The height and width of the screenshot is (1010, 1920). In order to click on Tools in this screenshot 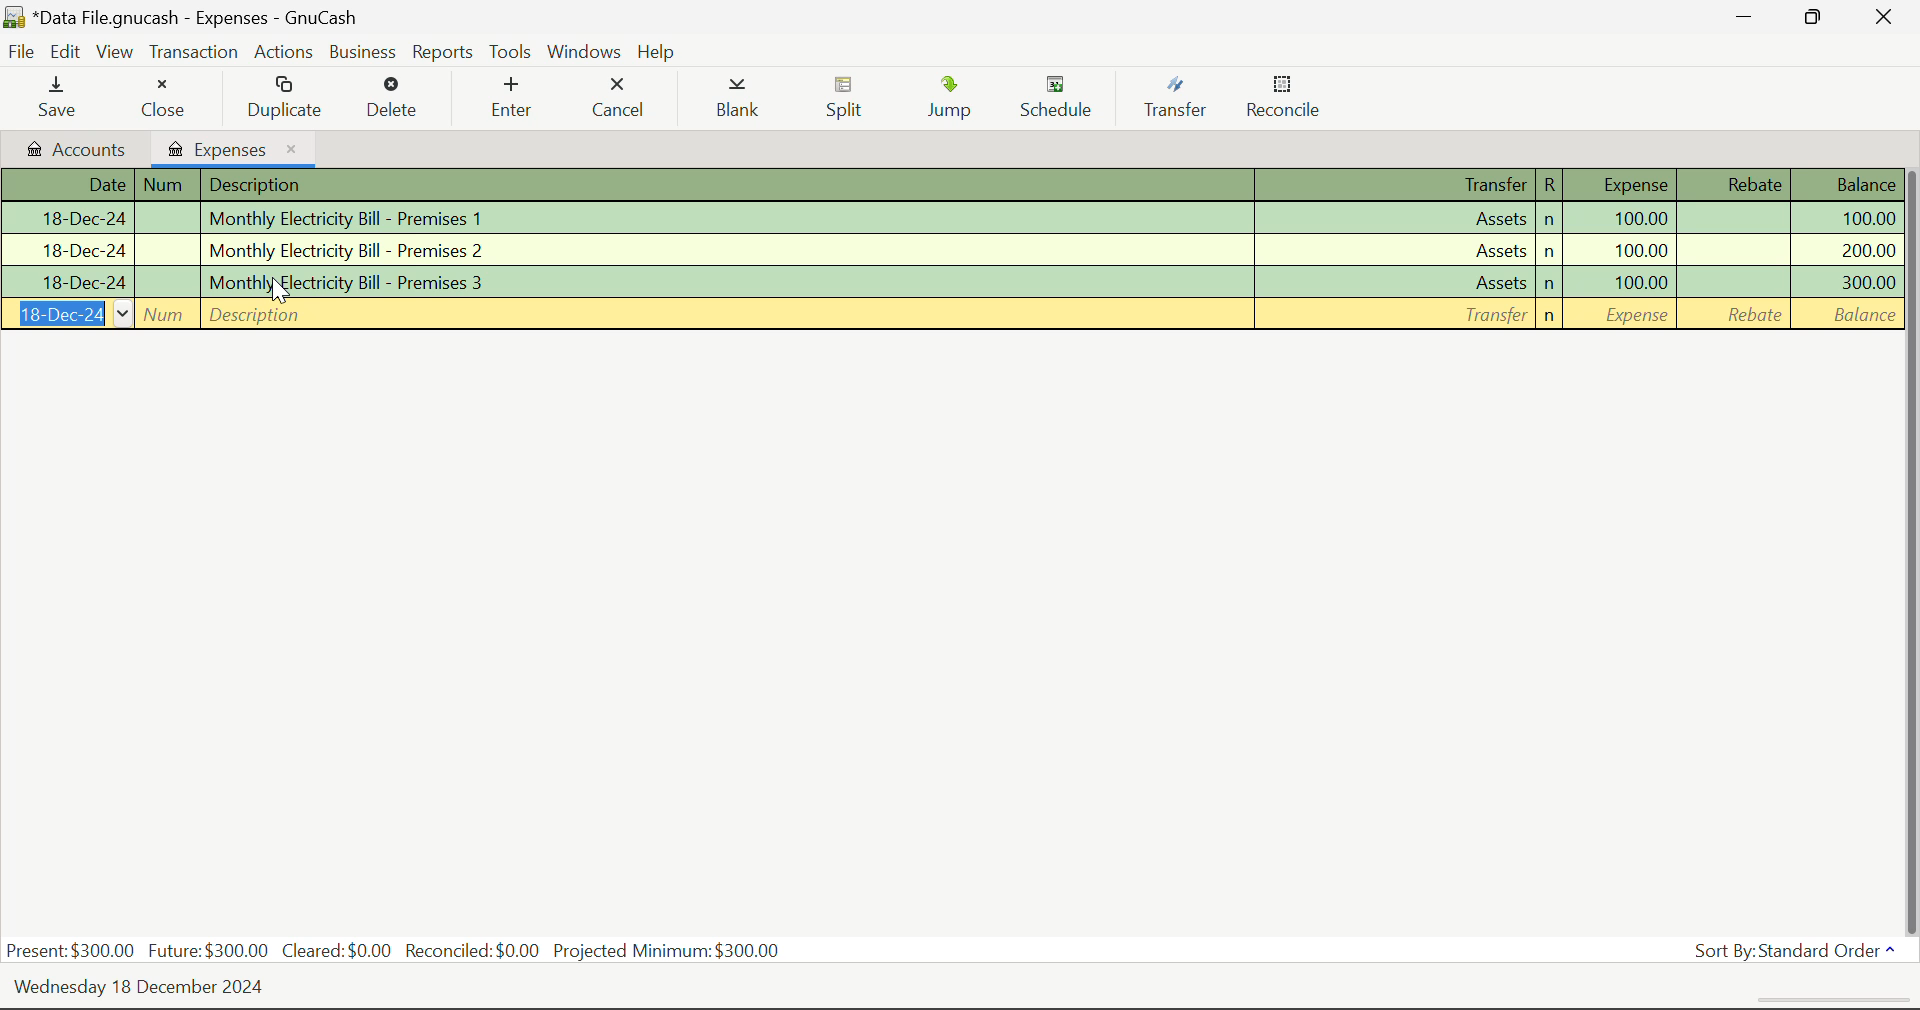, I will do `click(510, 53)`.